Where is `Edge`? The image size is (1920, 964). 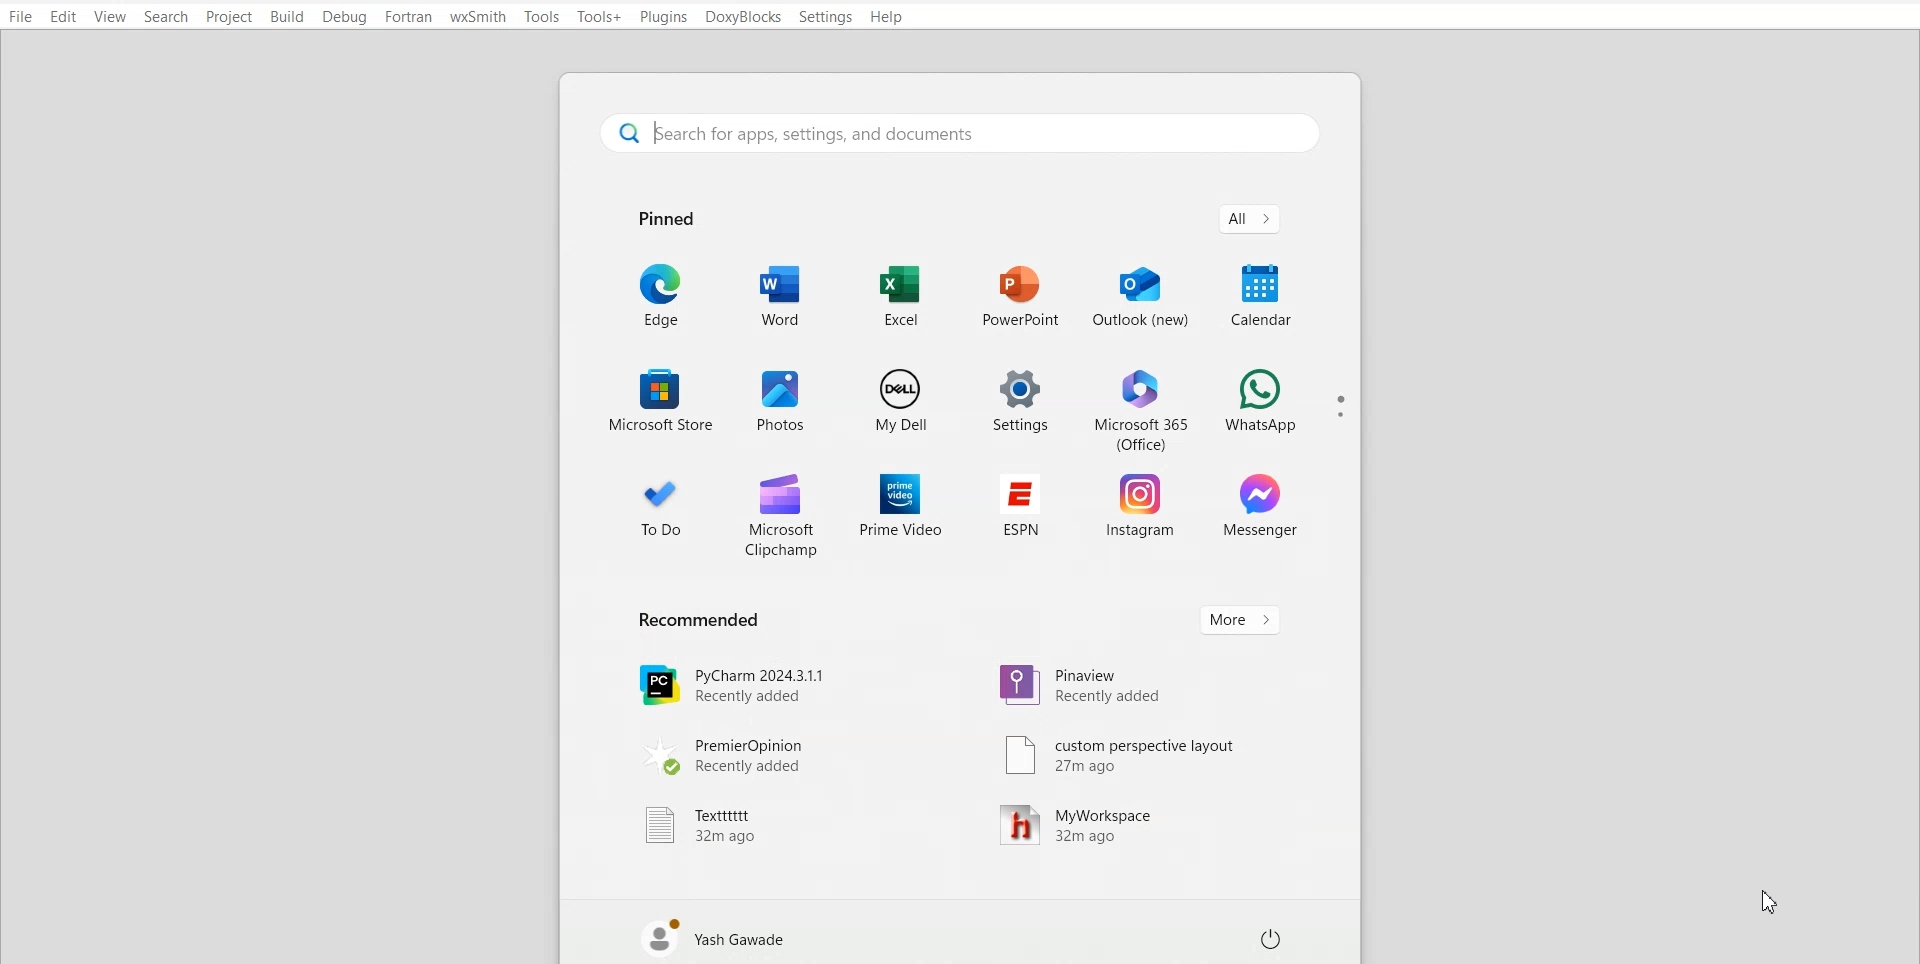 Edge is located at coordinates (663, 294).